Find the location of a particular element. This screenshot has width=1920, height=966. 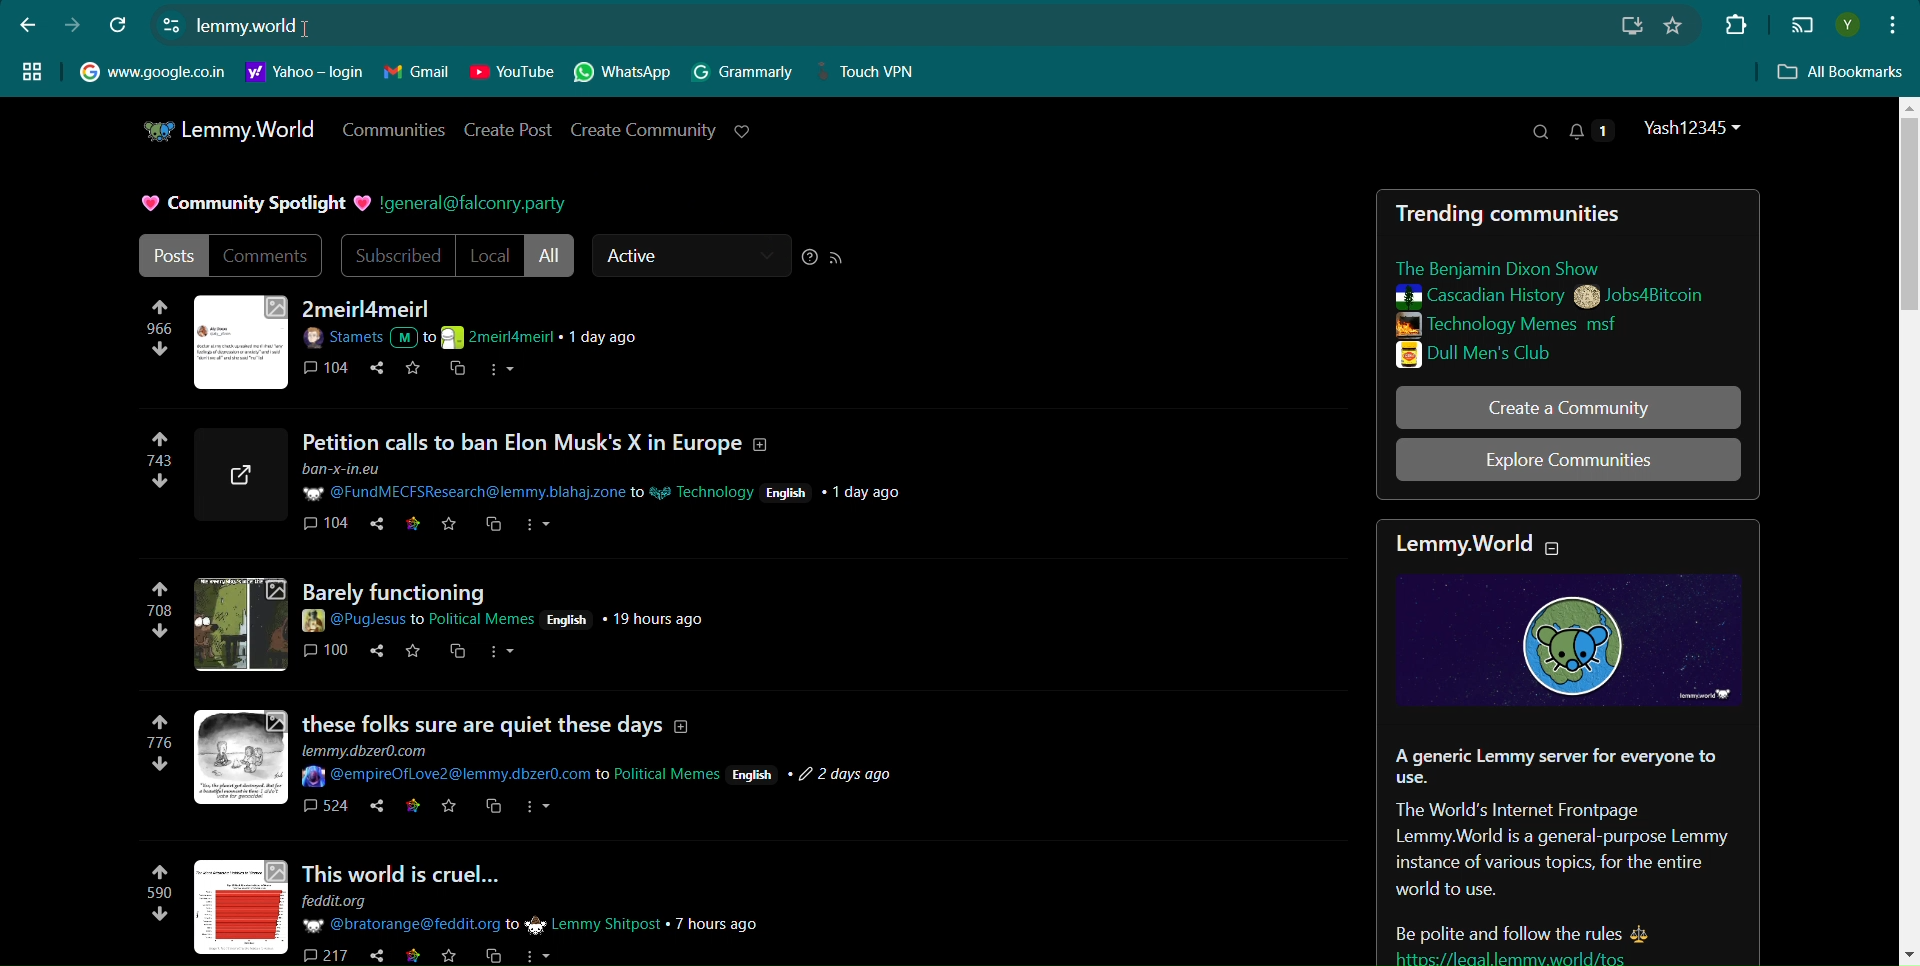

966 is located at coordinates (159, 335).